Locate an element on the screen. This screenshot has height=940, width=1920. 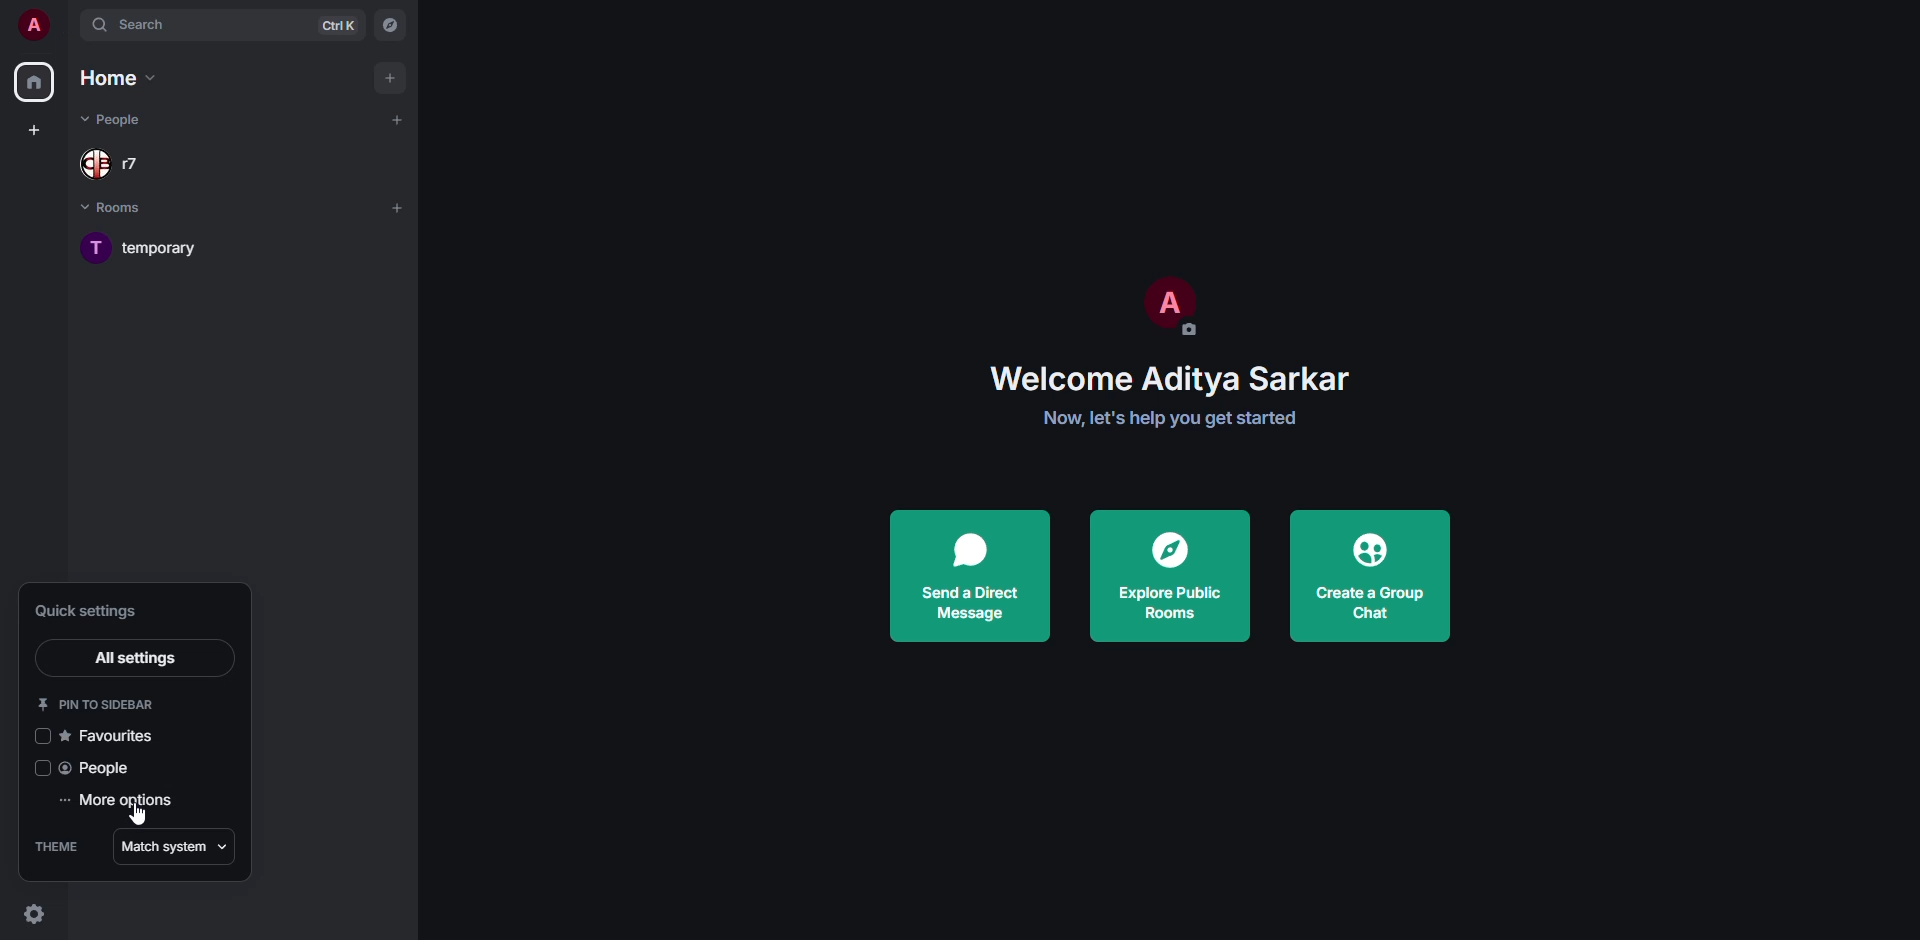
match system is located at coordinates (174, 847).